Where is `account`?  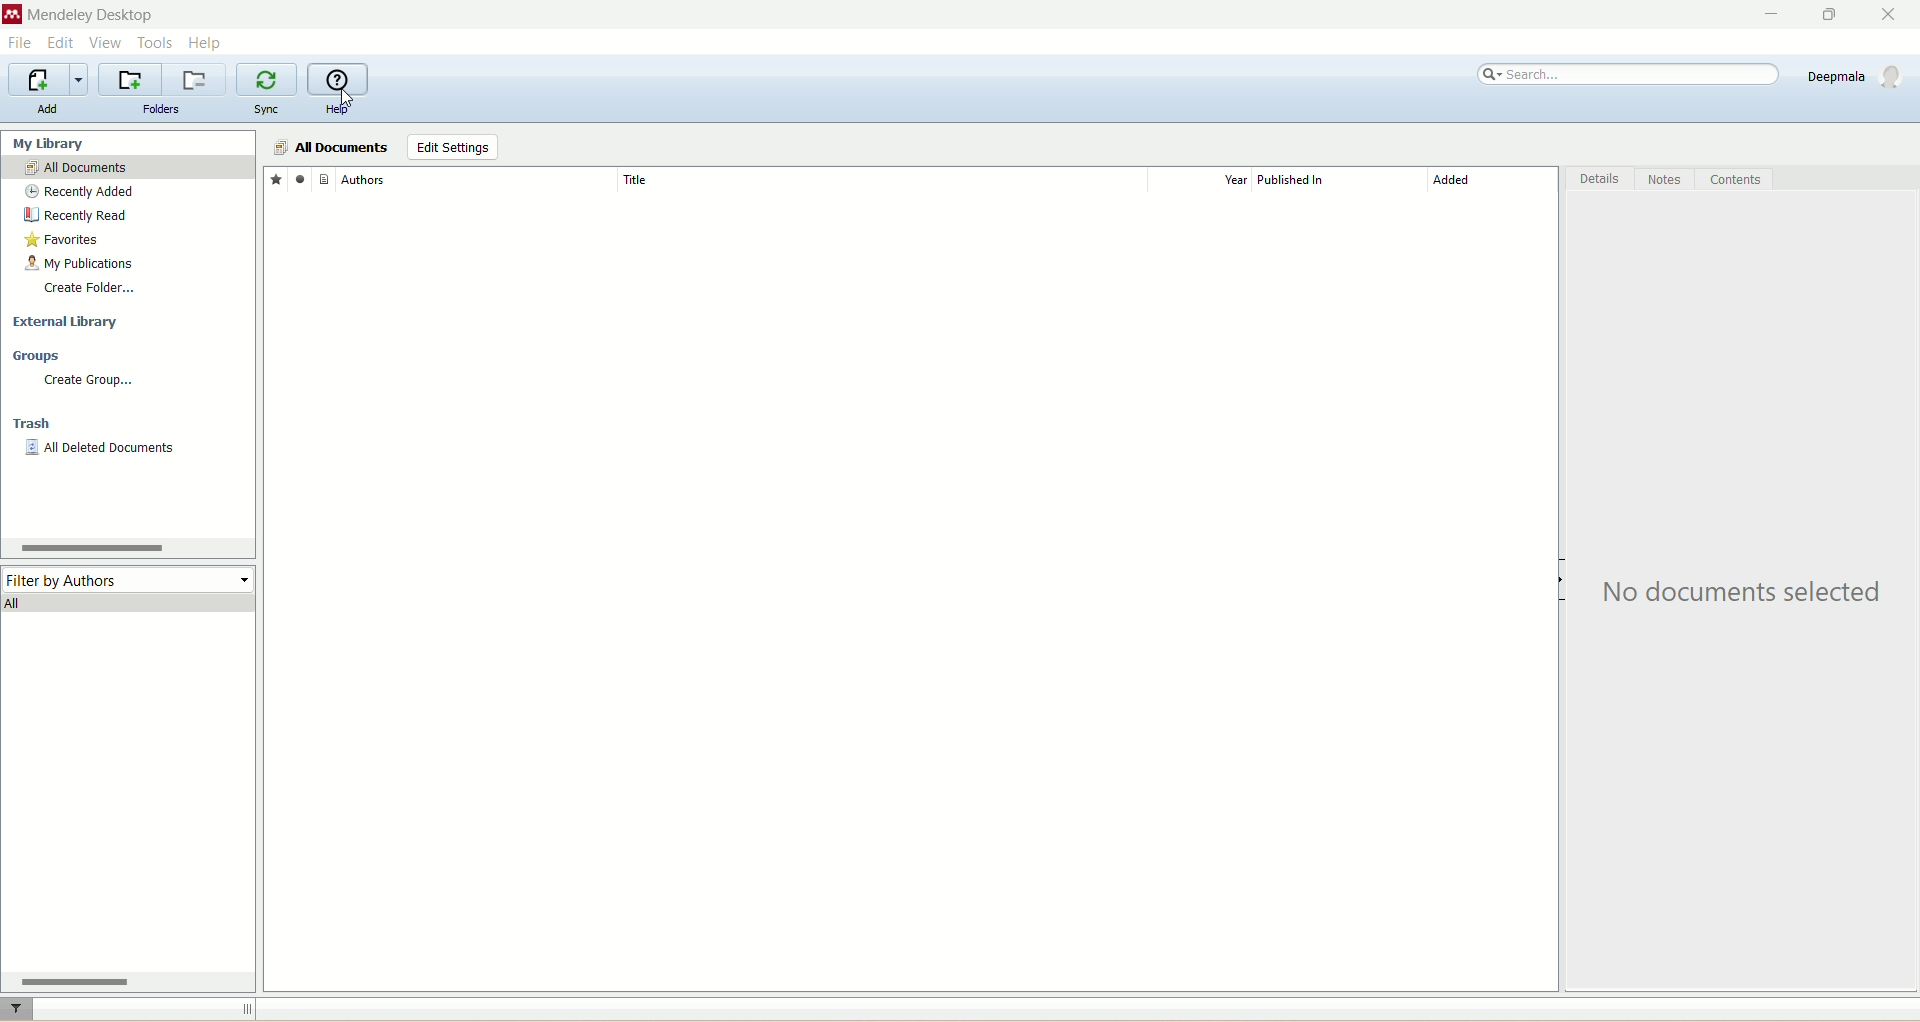 account is located at coordinates (1859, 76).